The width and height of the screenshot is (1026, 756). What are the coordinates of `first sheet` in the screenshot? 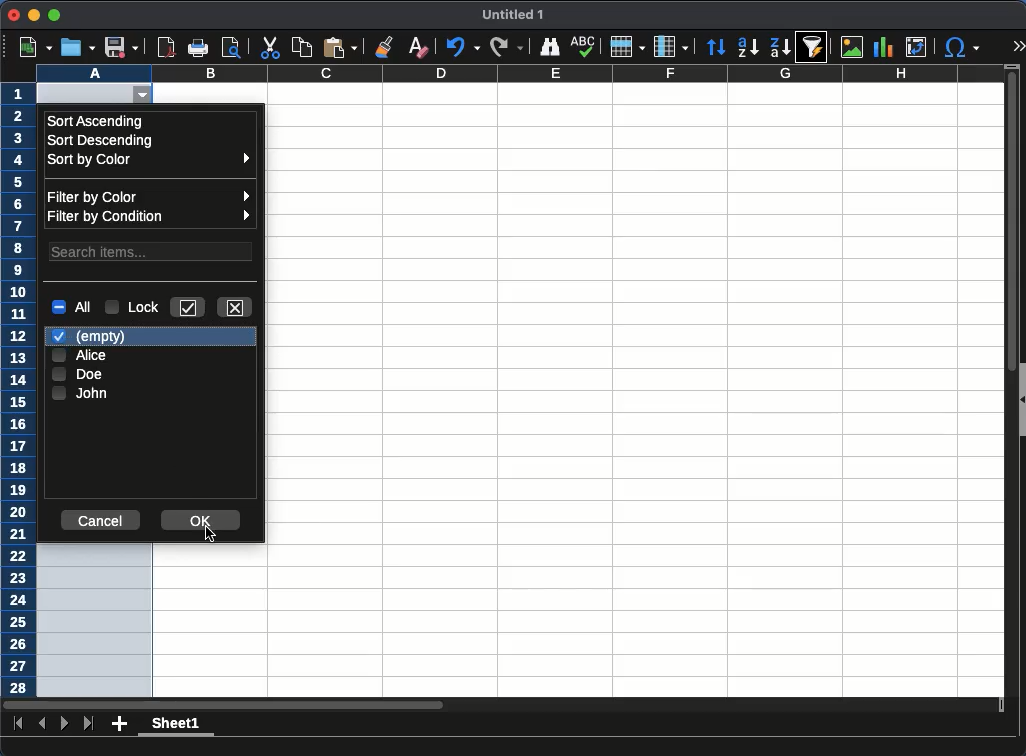 It's located at (17, 722).